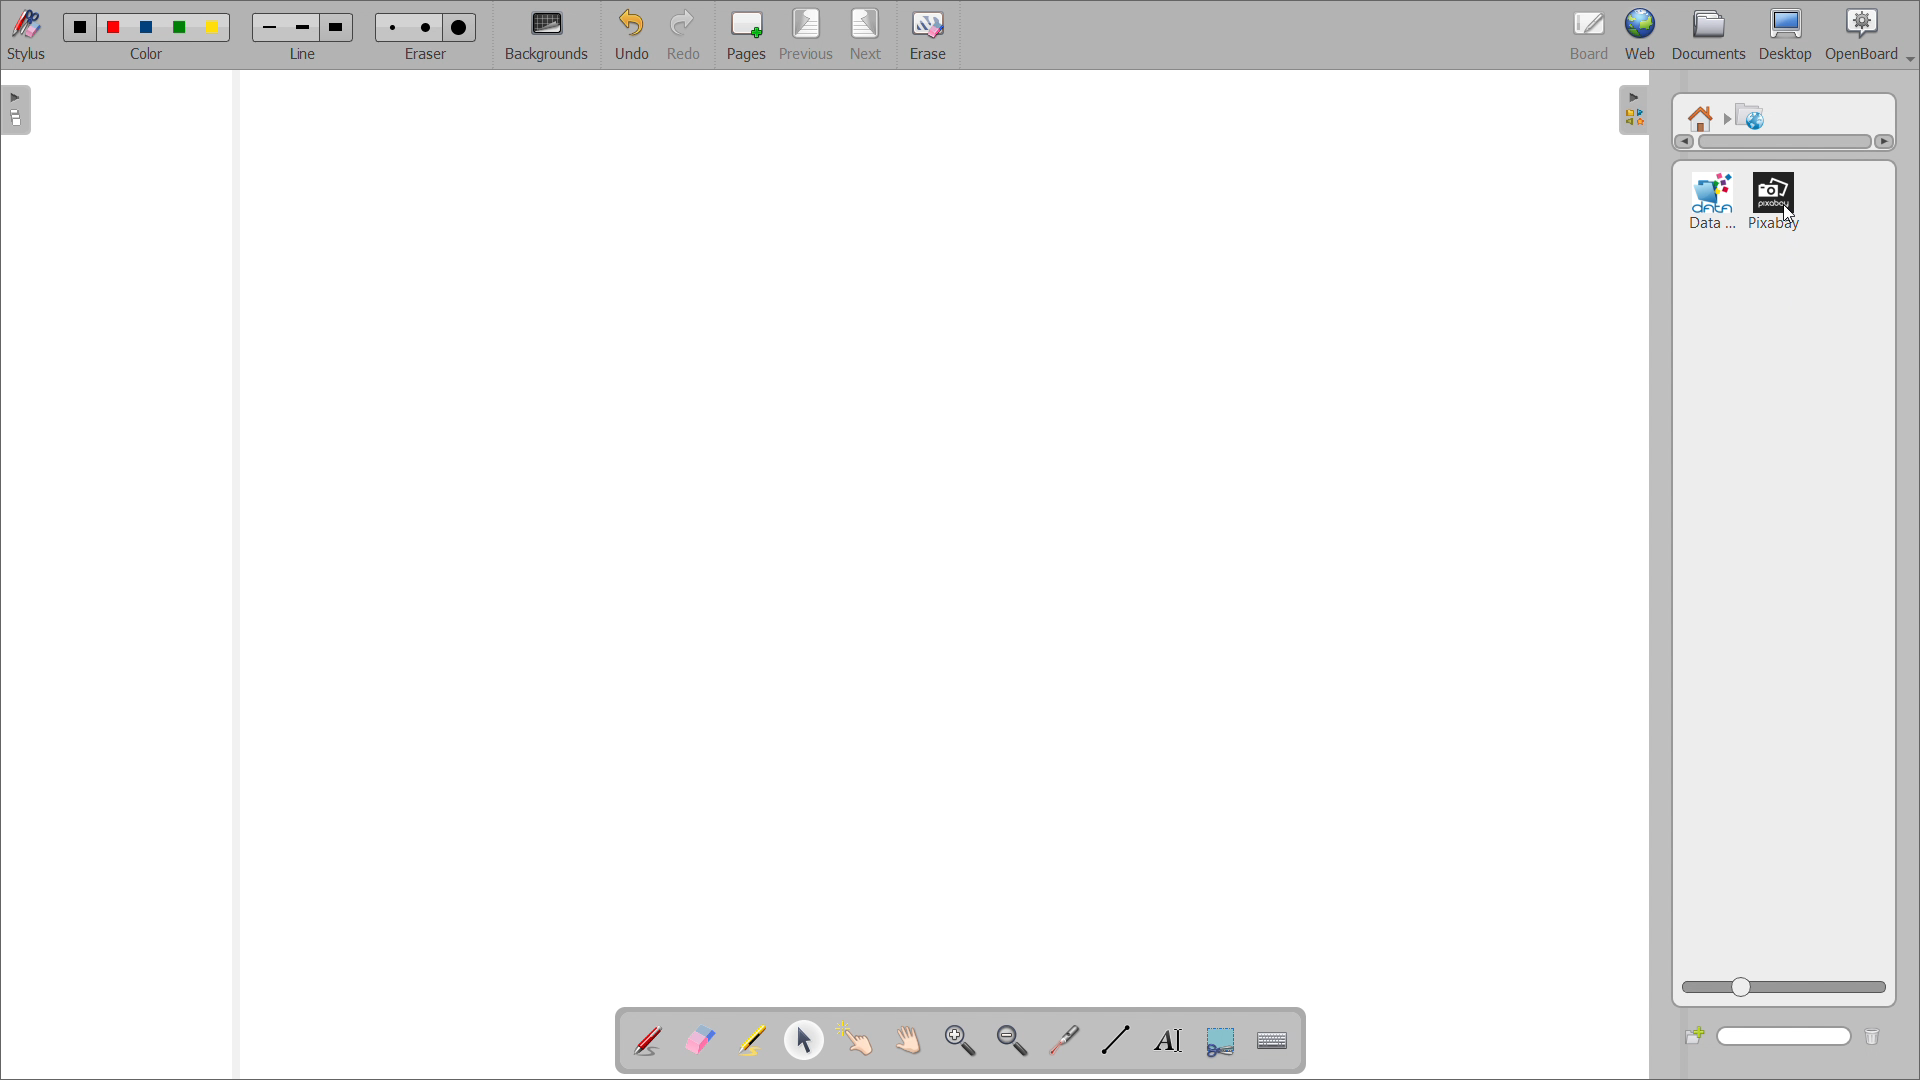  I want to click on Small erase, so click(389, 24).